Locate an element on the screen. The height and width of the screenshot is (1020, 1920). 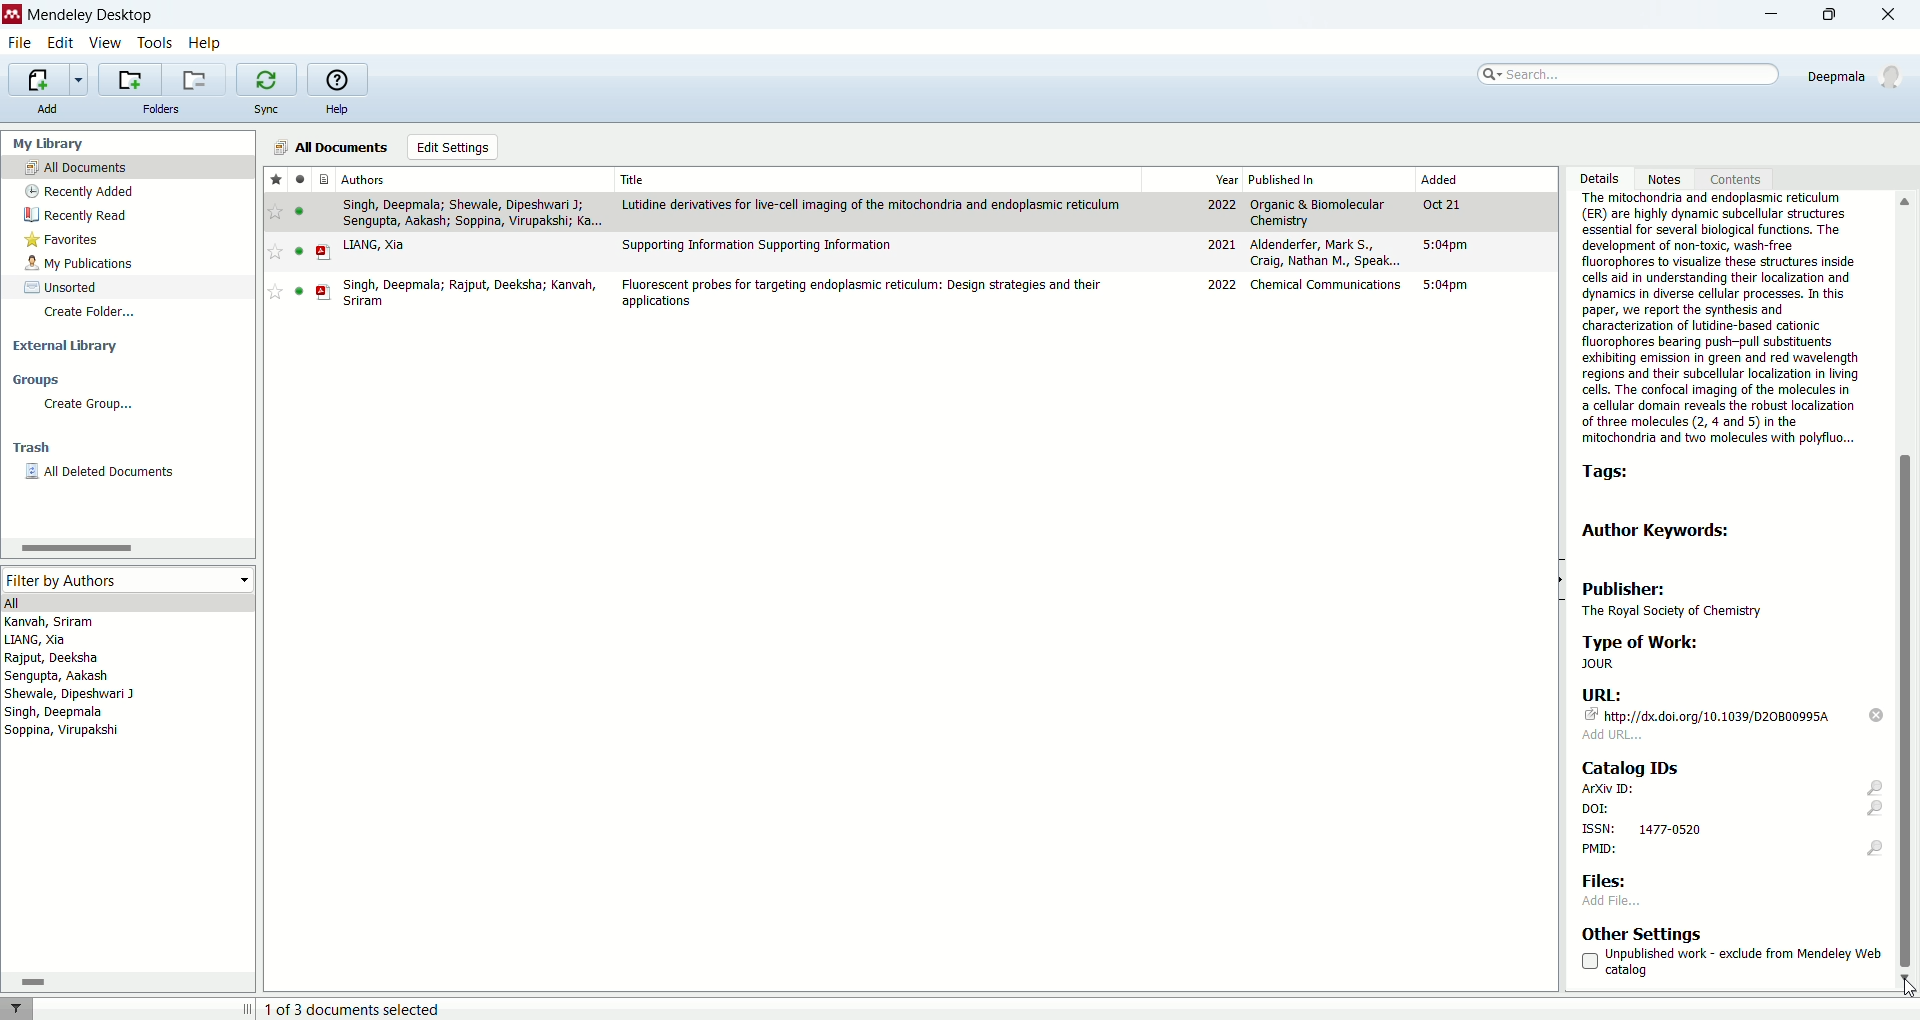
author keywords:  is located at coordinates (1661, 530).